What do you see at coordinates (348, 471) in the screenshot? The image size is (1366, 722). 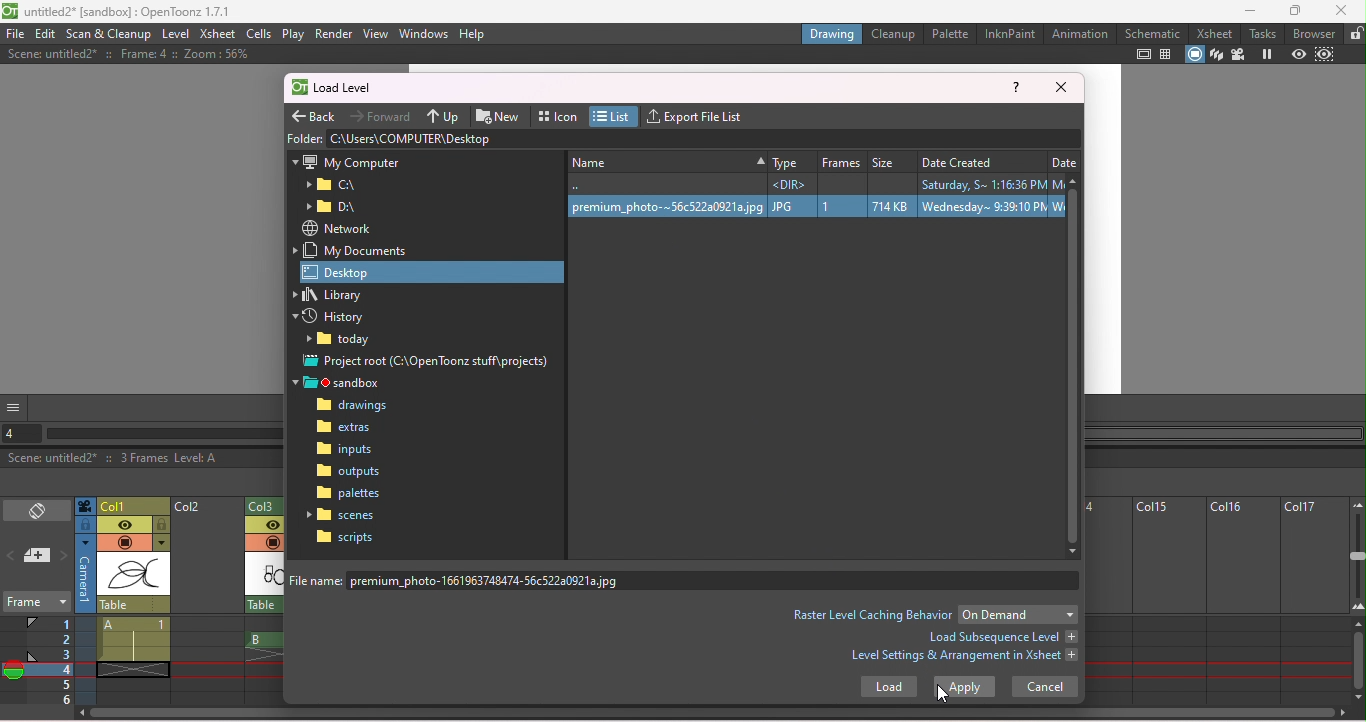 I see `Outputs` at bounding box center [348, 471].